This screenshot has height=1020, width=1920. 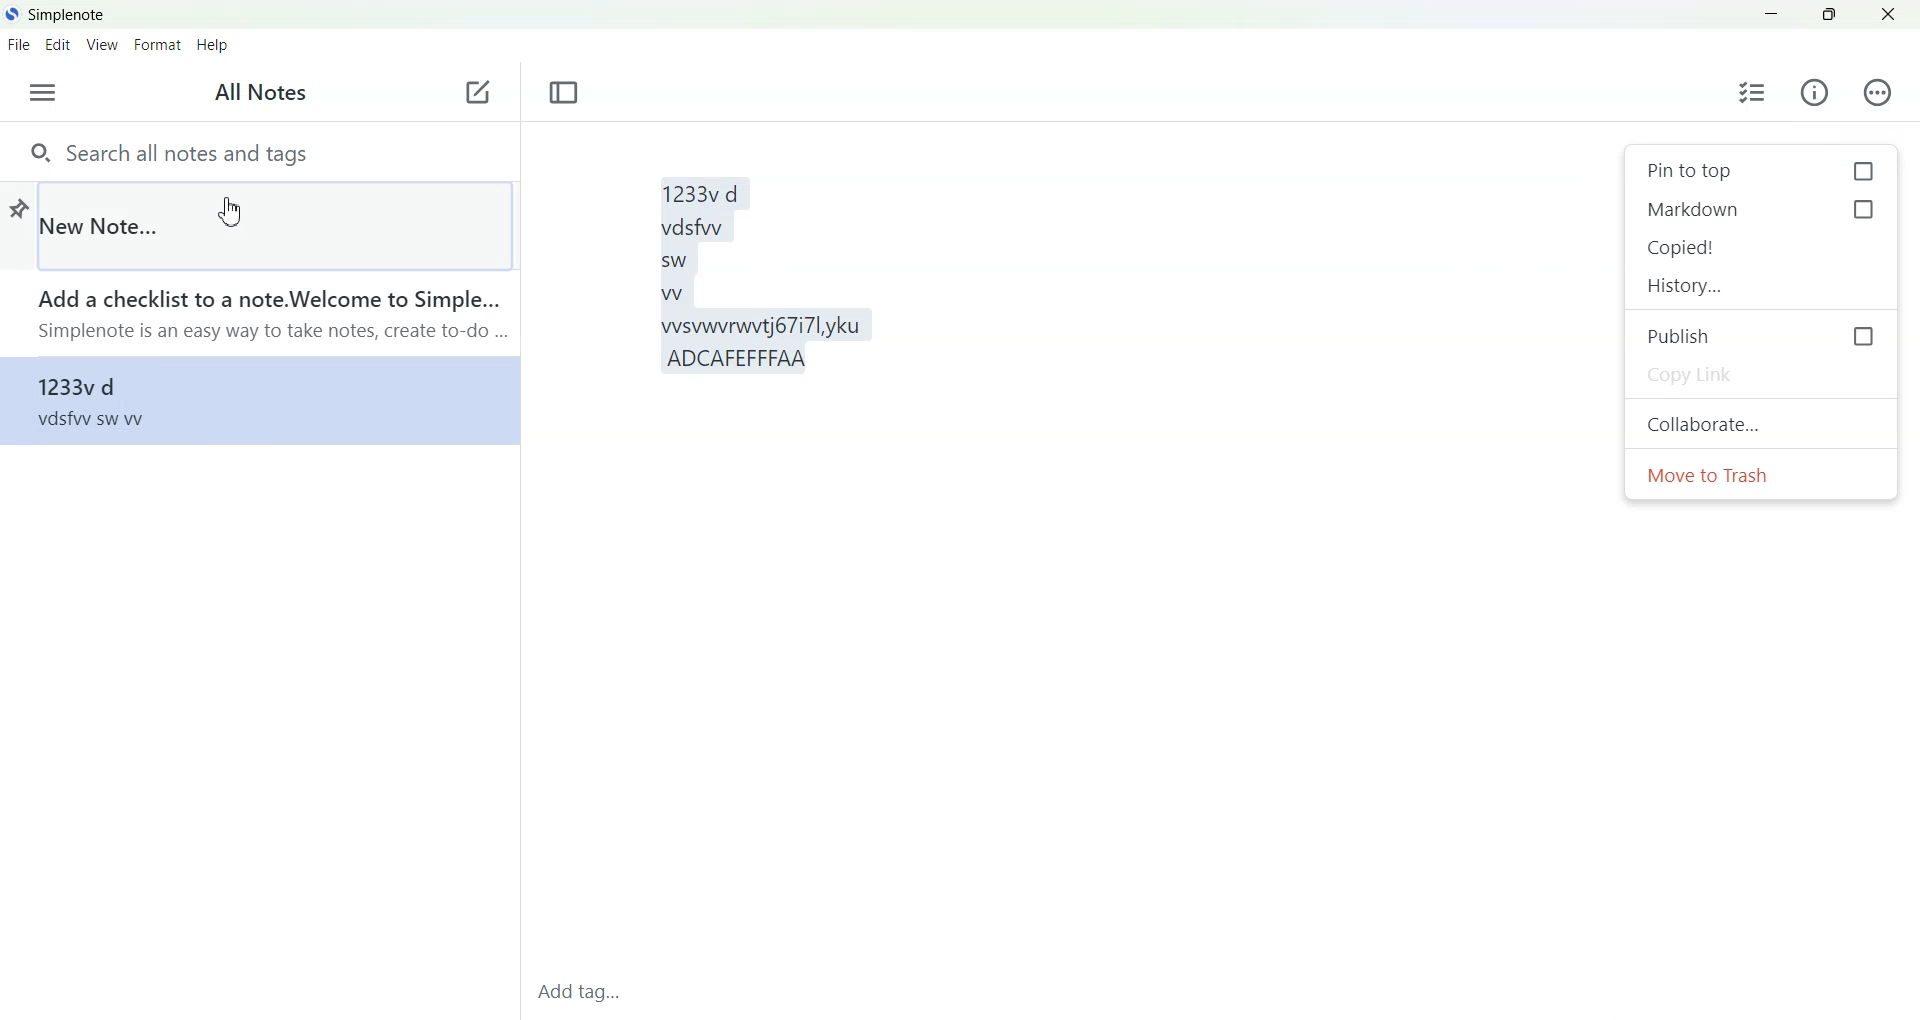 What do you see at coordinates (1763, 286) in the screenshot?
I see `History` at bounding box center [1763, 286].